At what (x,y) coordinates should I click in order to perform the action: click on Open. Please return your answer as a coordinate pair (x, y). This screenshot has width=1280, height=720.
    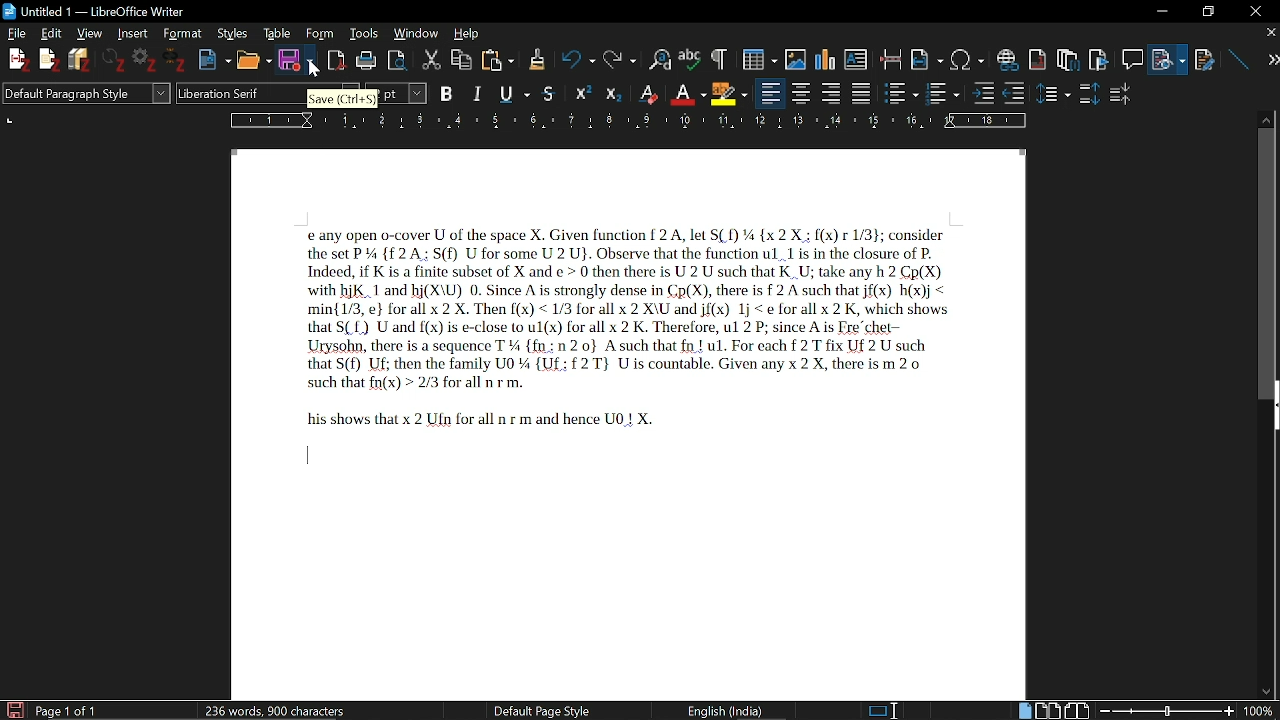
    Looking at the image, I should click on (251, 60).